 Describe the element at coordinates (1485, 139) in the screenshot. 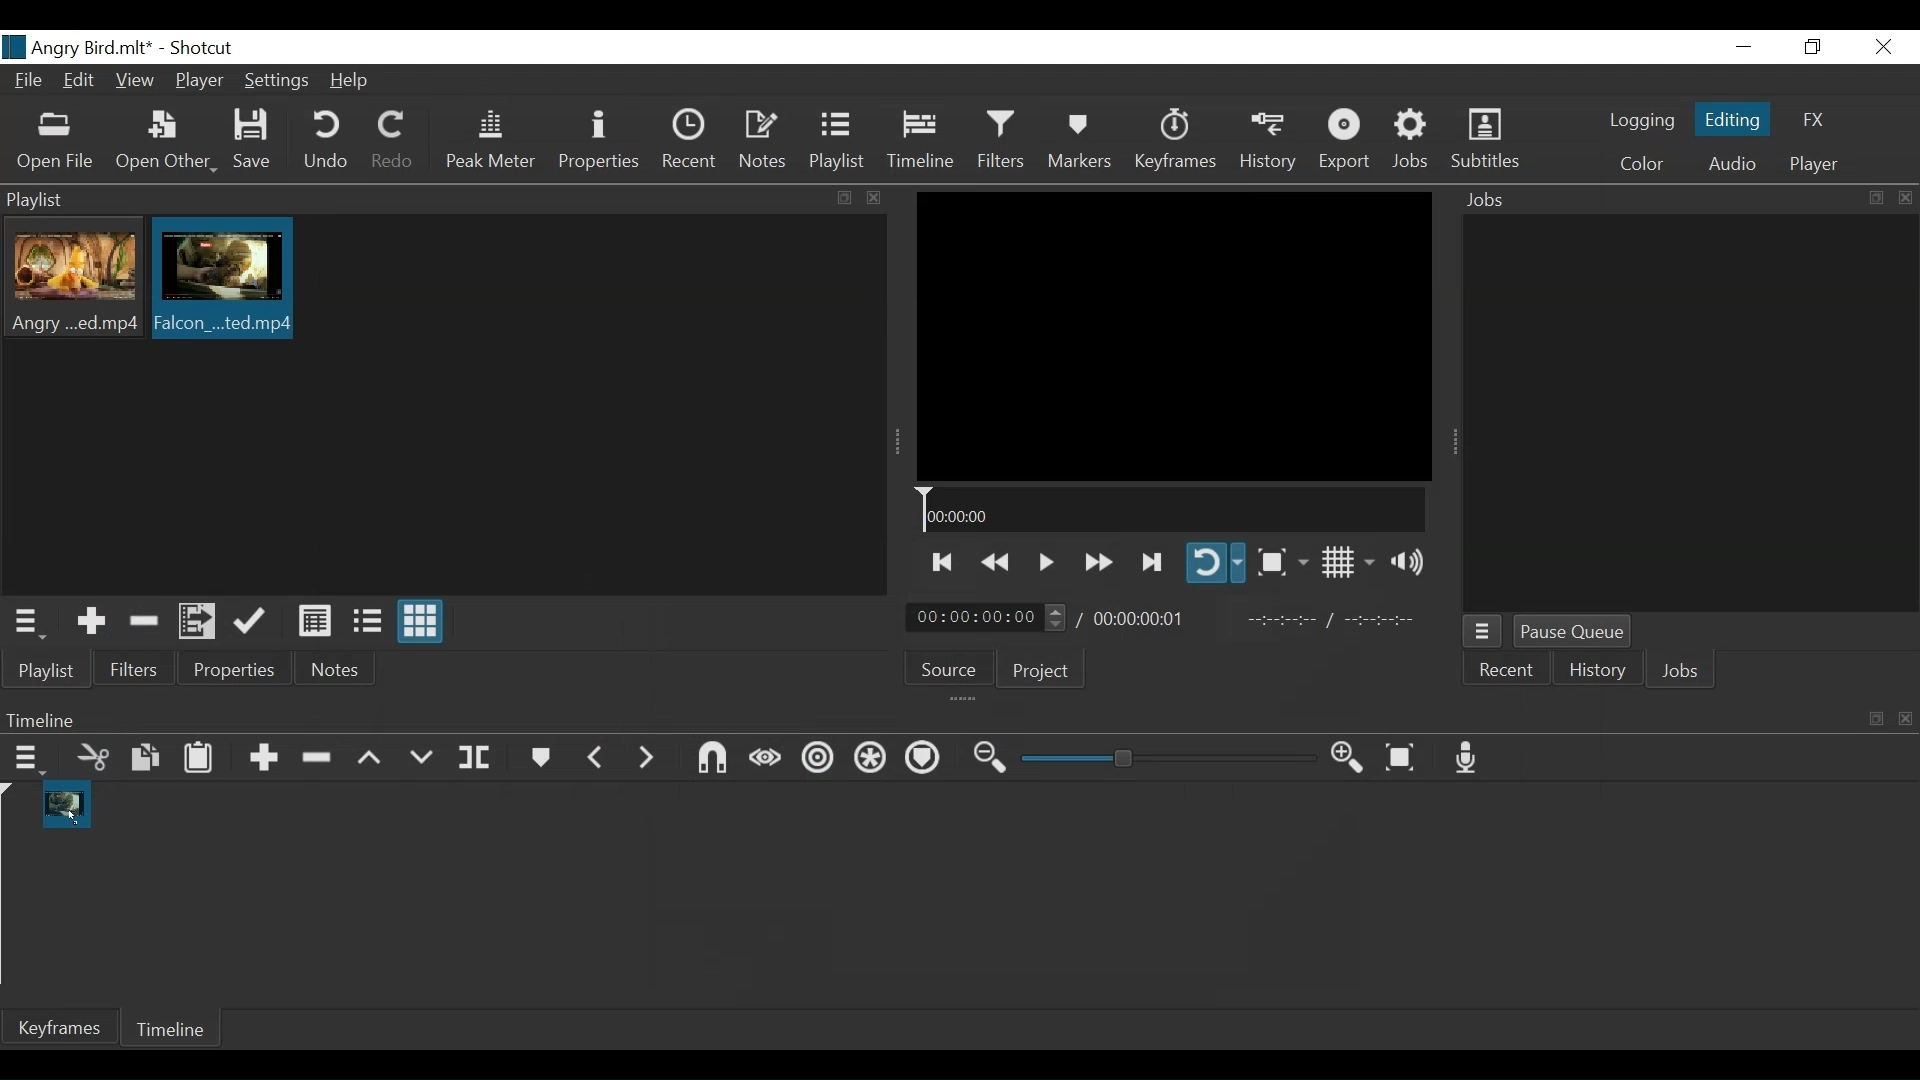

I see `Subtitles` at that location.